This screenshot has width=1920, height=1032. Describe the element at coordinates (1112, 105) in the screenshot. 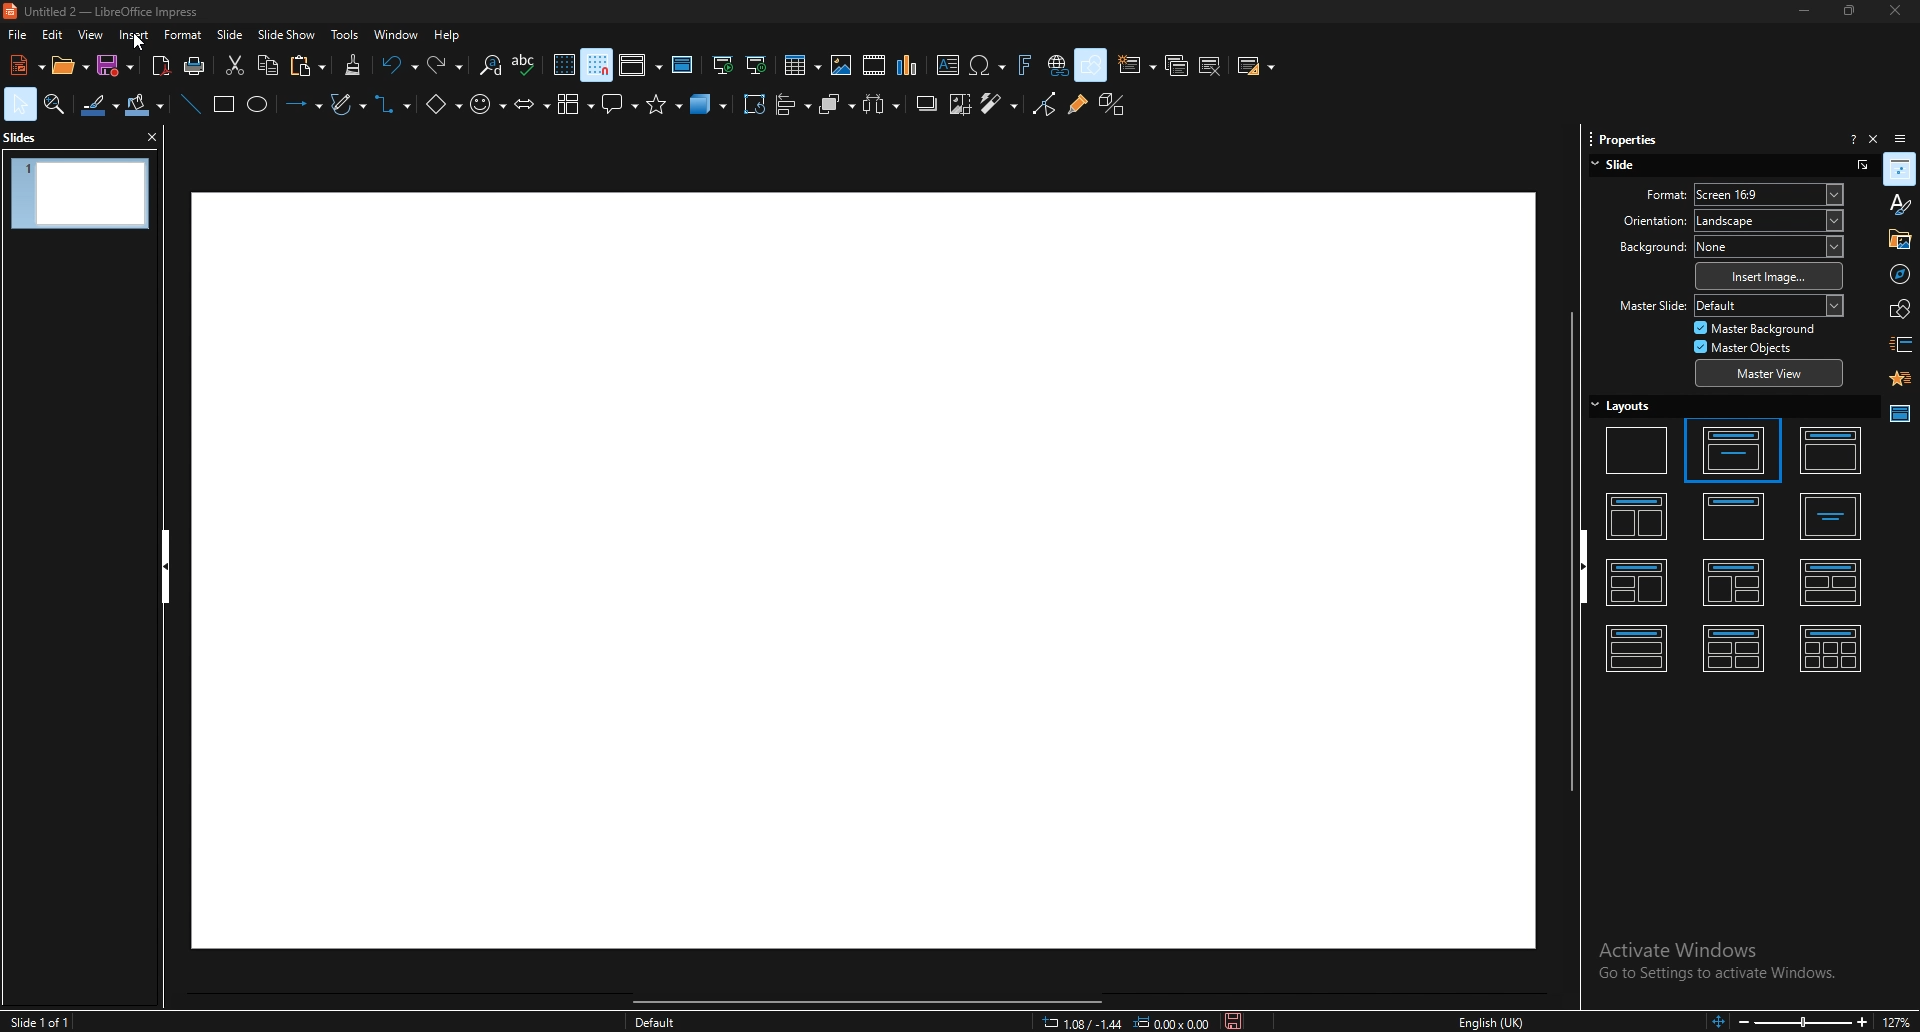

I see `toggle extrusion` at that location.